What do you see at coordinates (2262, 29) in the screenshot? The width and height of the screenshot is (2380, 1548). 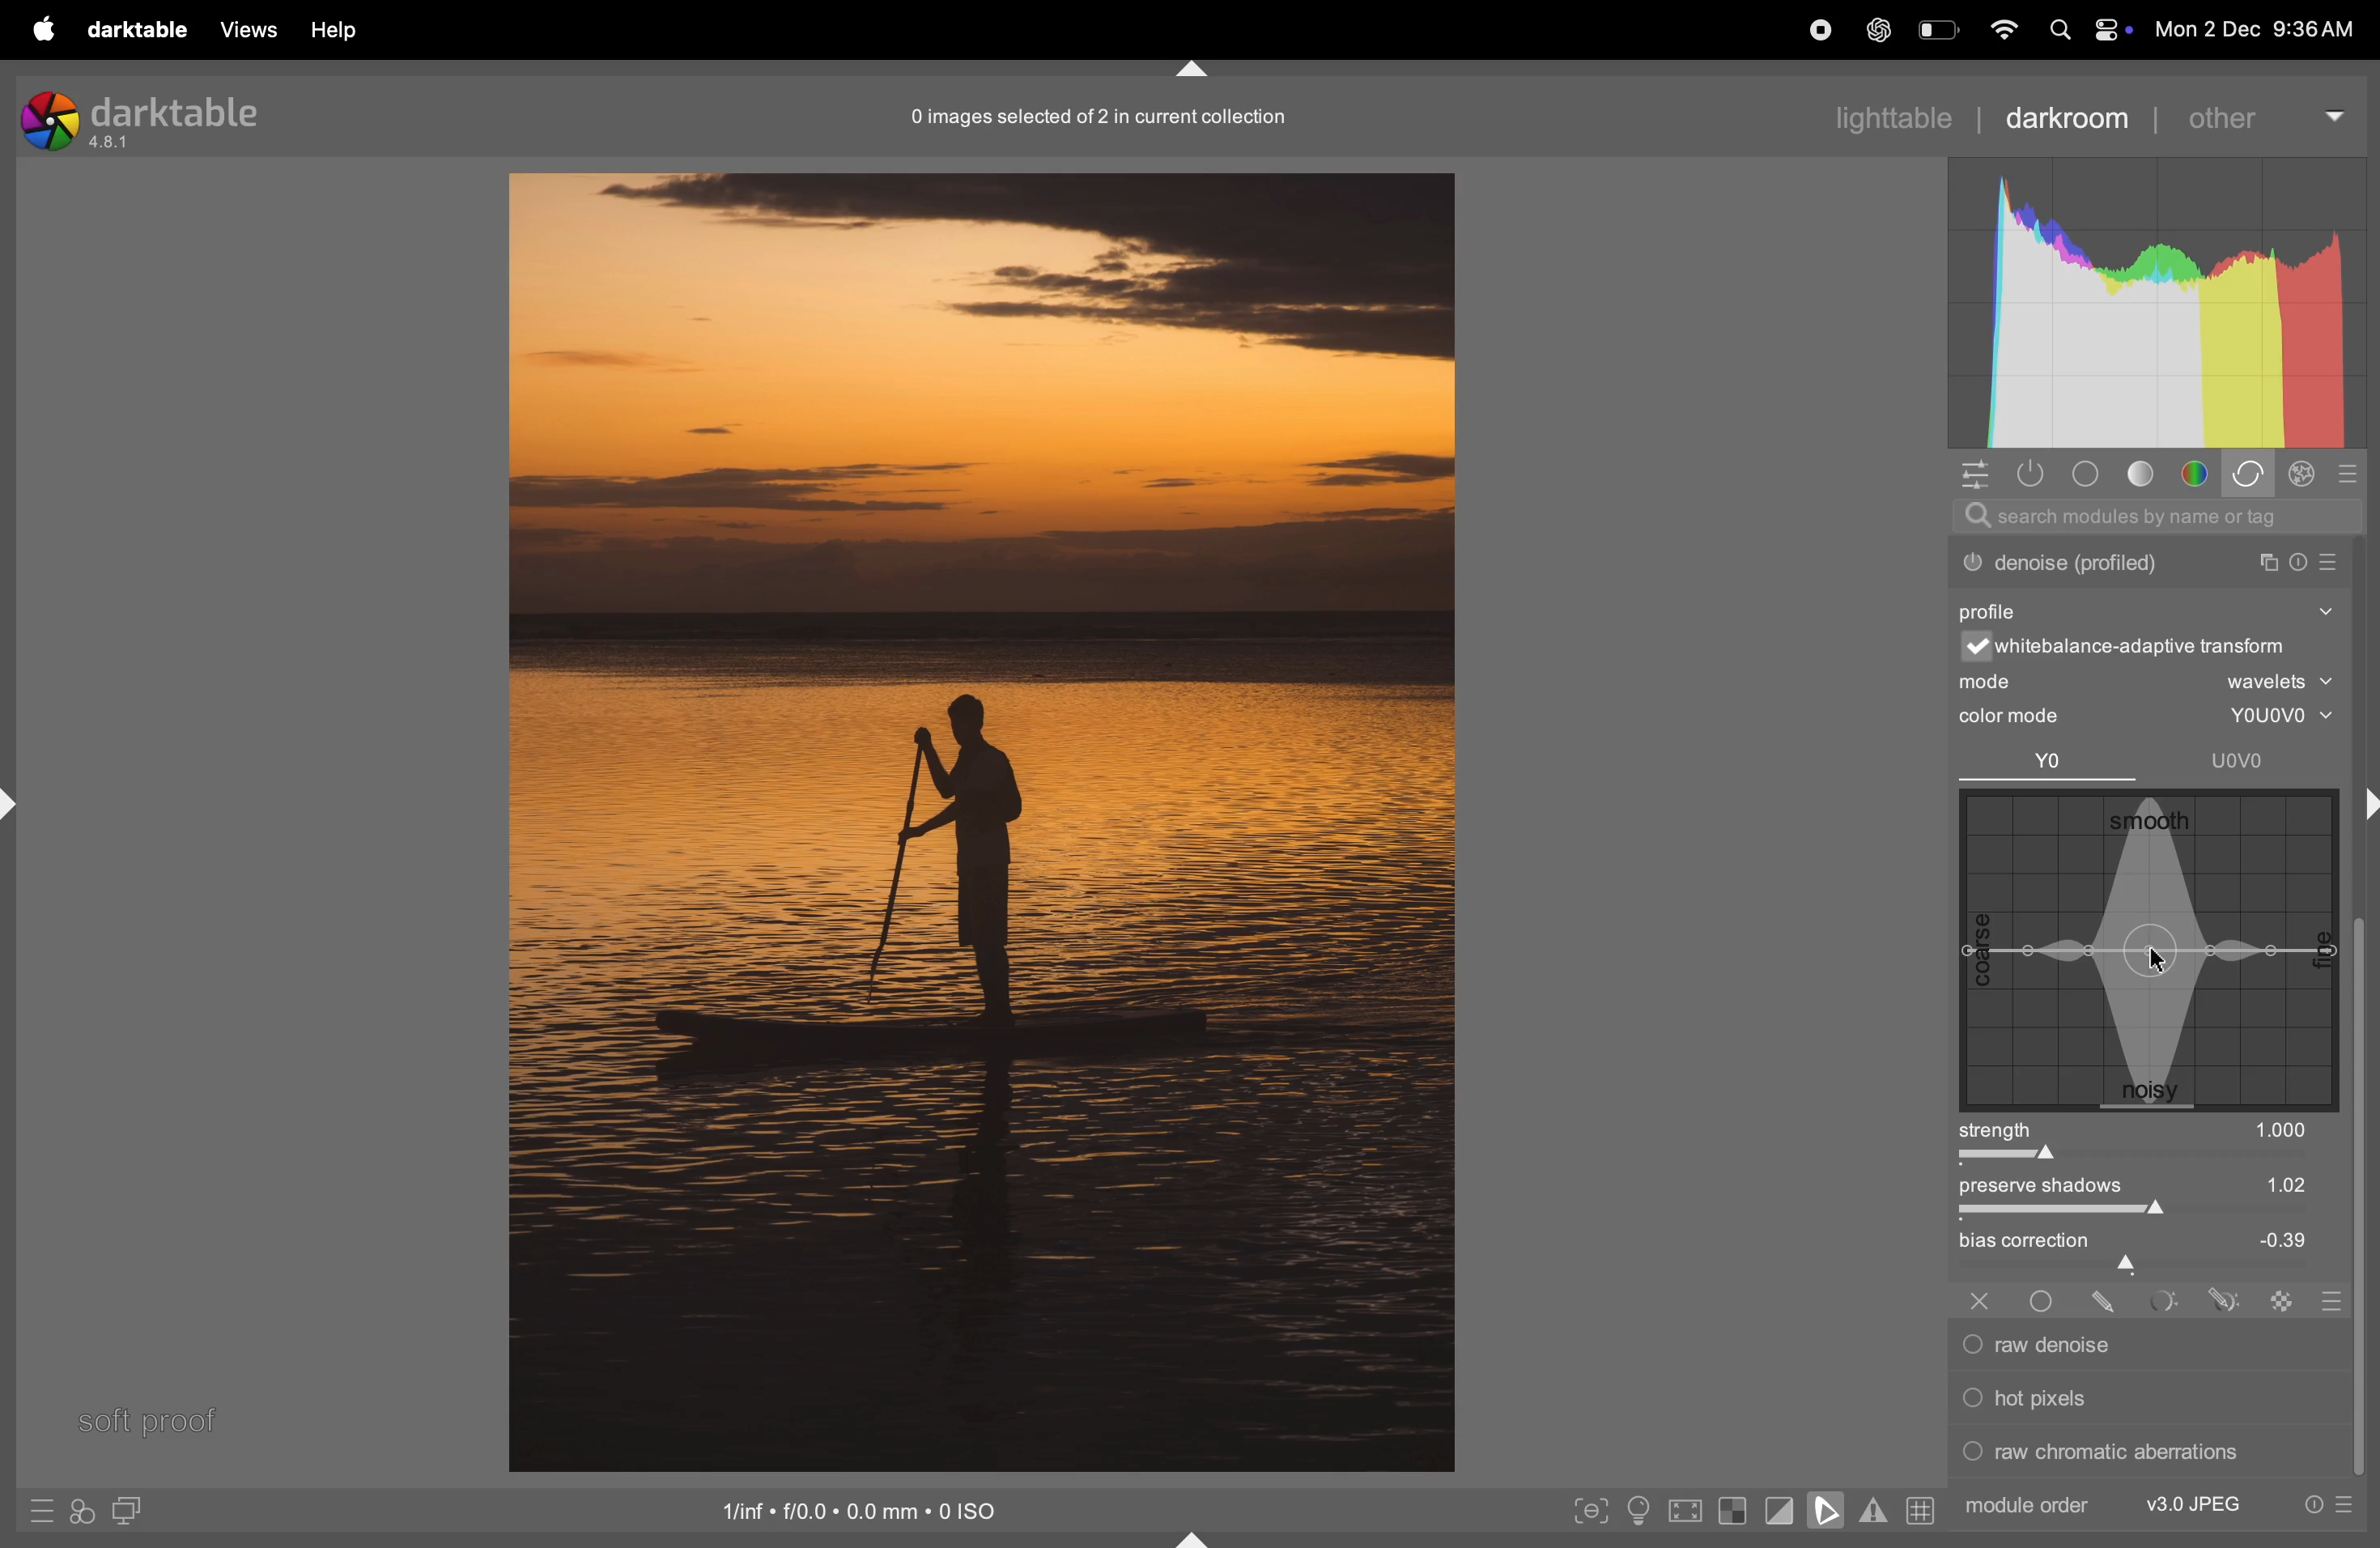 I see `date and time` at bounding box center [2262, 29].